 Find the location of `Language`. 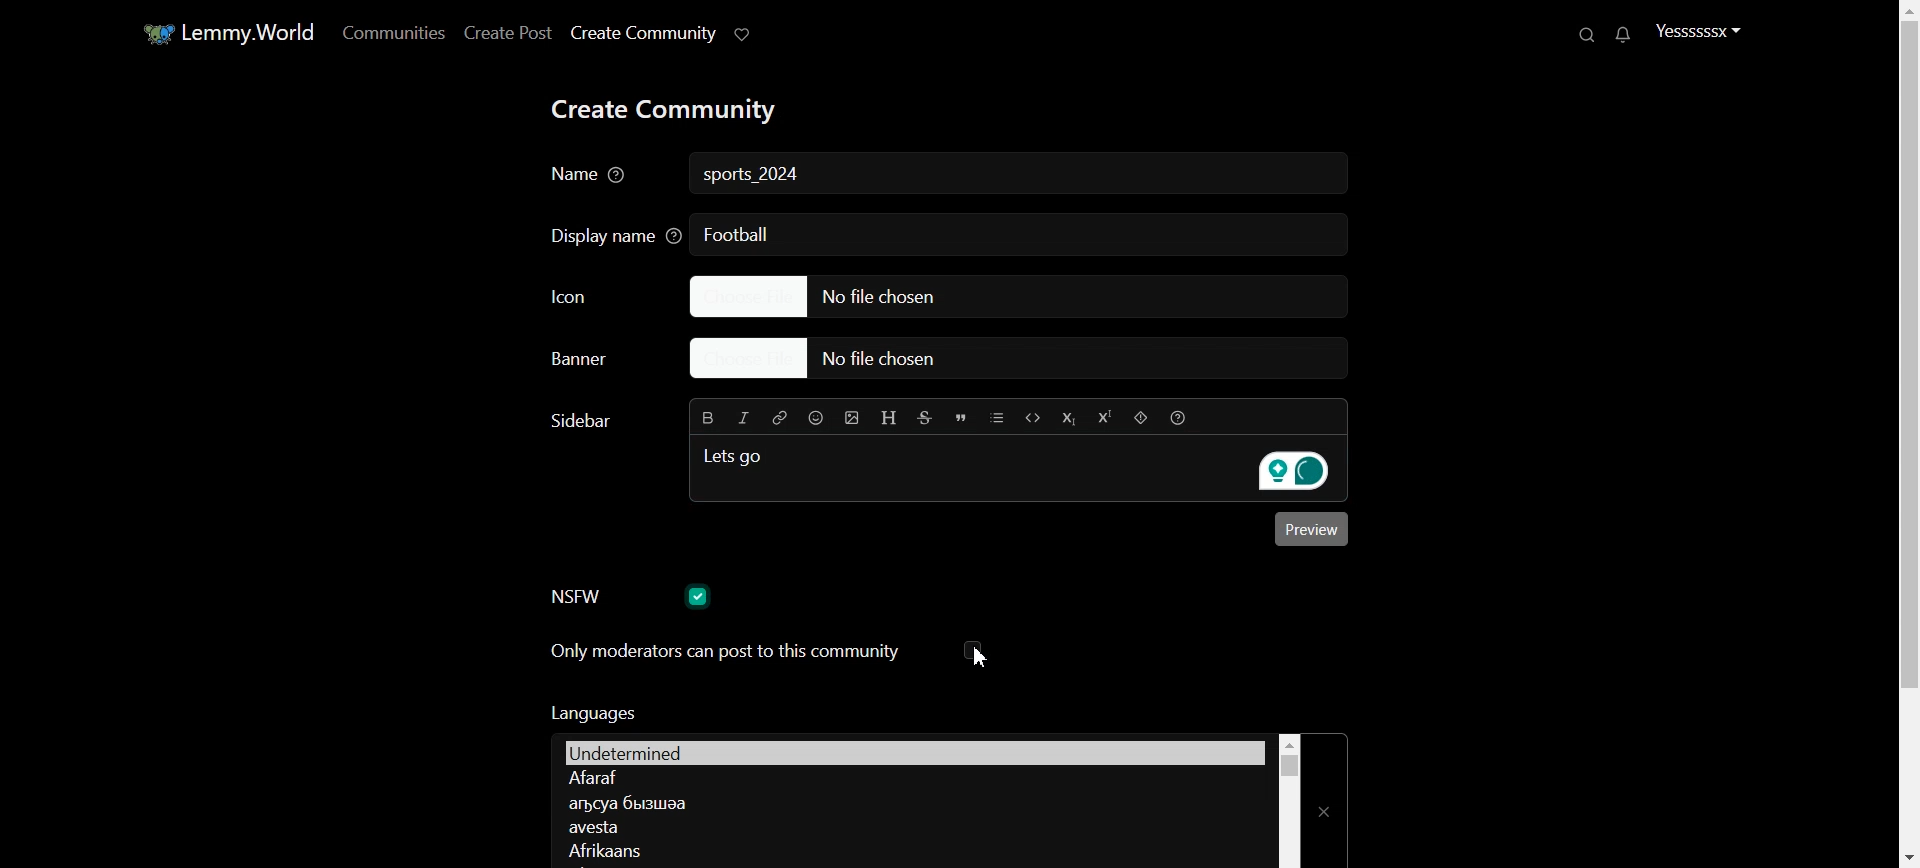

Language is located at coordinates (908, 802).